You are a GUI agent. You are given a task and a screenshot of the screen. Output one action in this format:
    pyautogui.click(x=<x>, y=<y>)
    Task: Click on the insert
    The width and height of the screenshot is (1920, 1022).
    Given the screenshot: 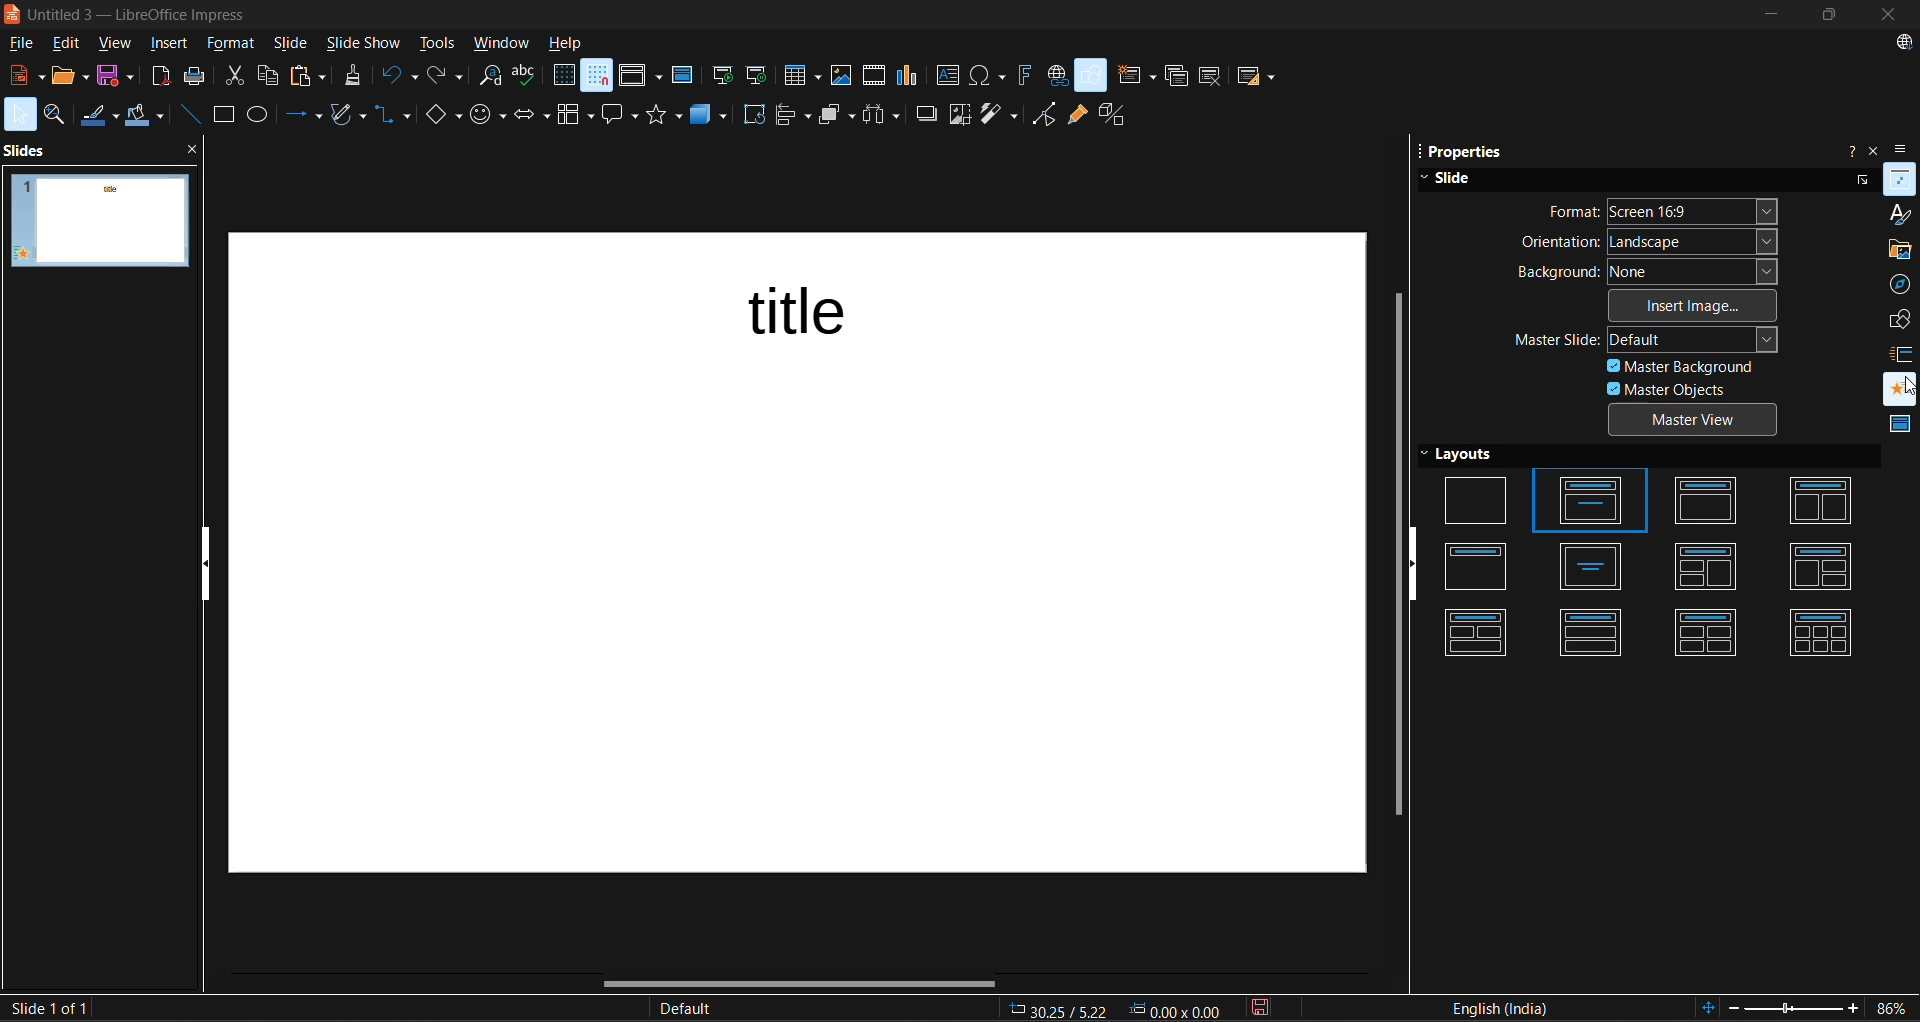 What is the action you would take?
    pyautogui.click(x=174, y=46)
    